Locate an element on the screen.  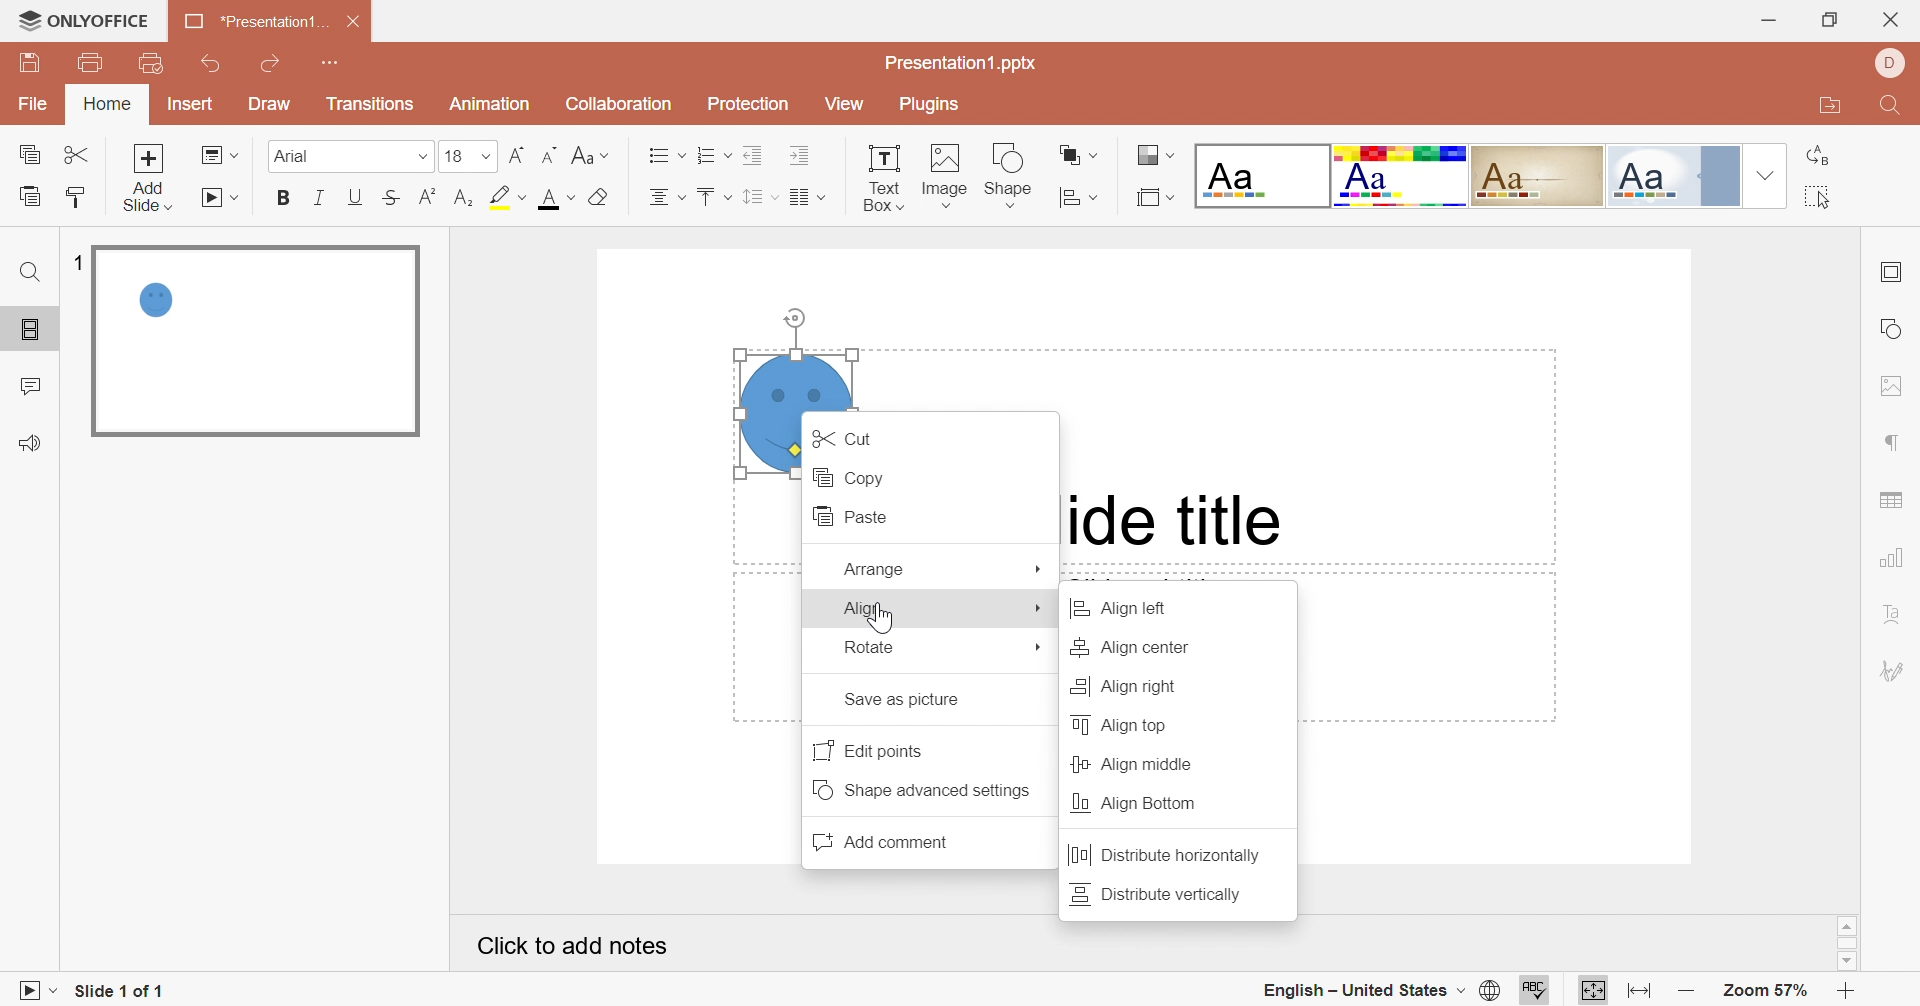
Arrange is located at coordinates (875, 569).